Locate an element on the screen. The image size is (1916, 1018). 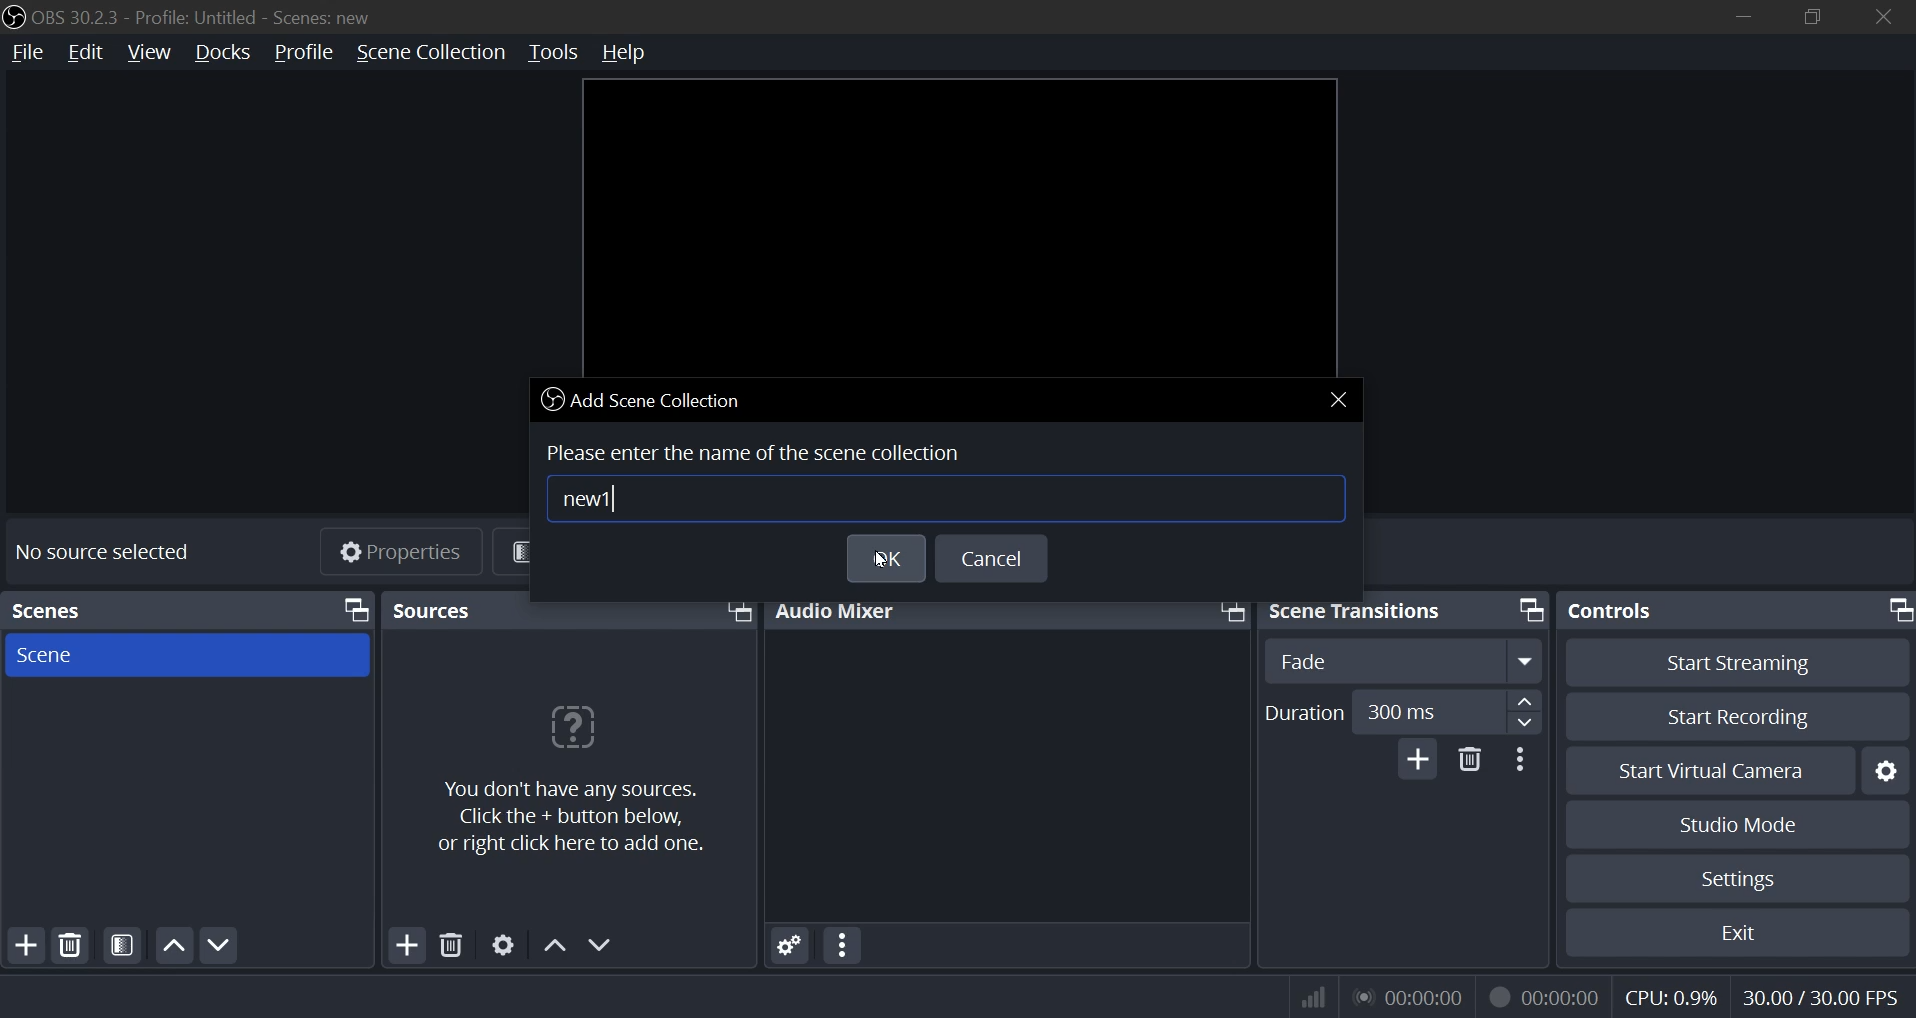
bring front is located at coordinates (1898, 610).